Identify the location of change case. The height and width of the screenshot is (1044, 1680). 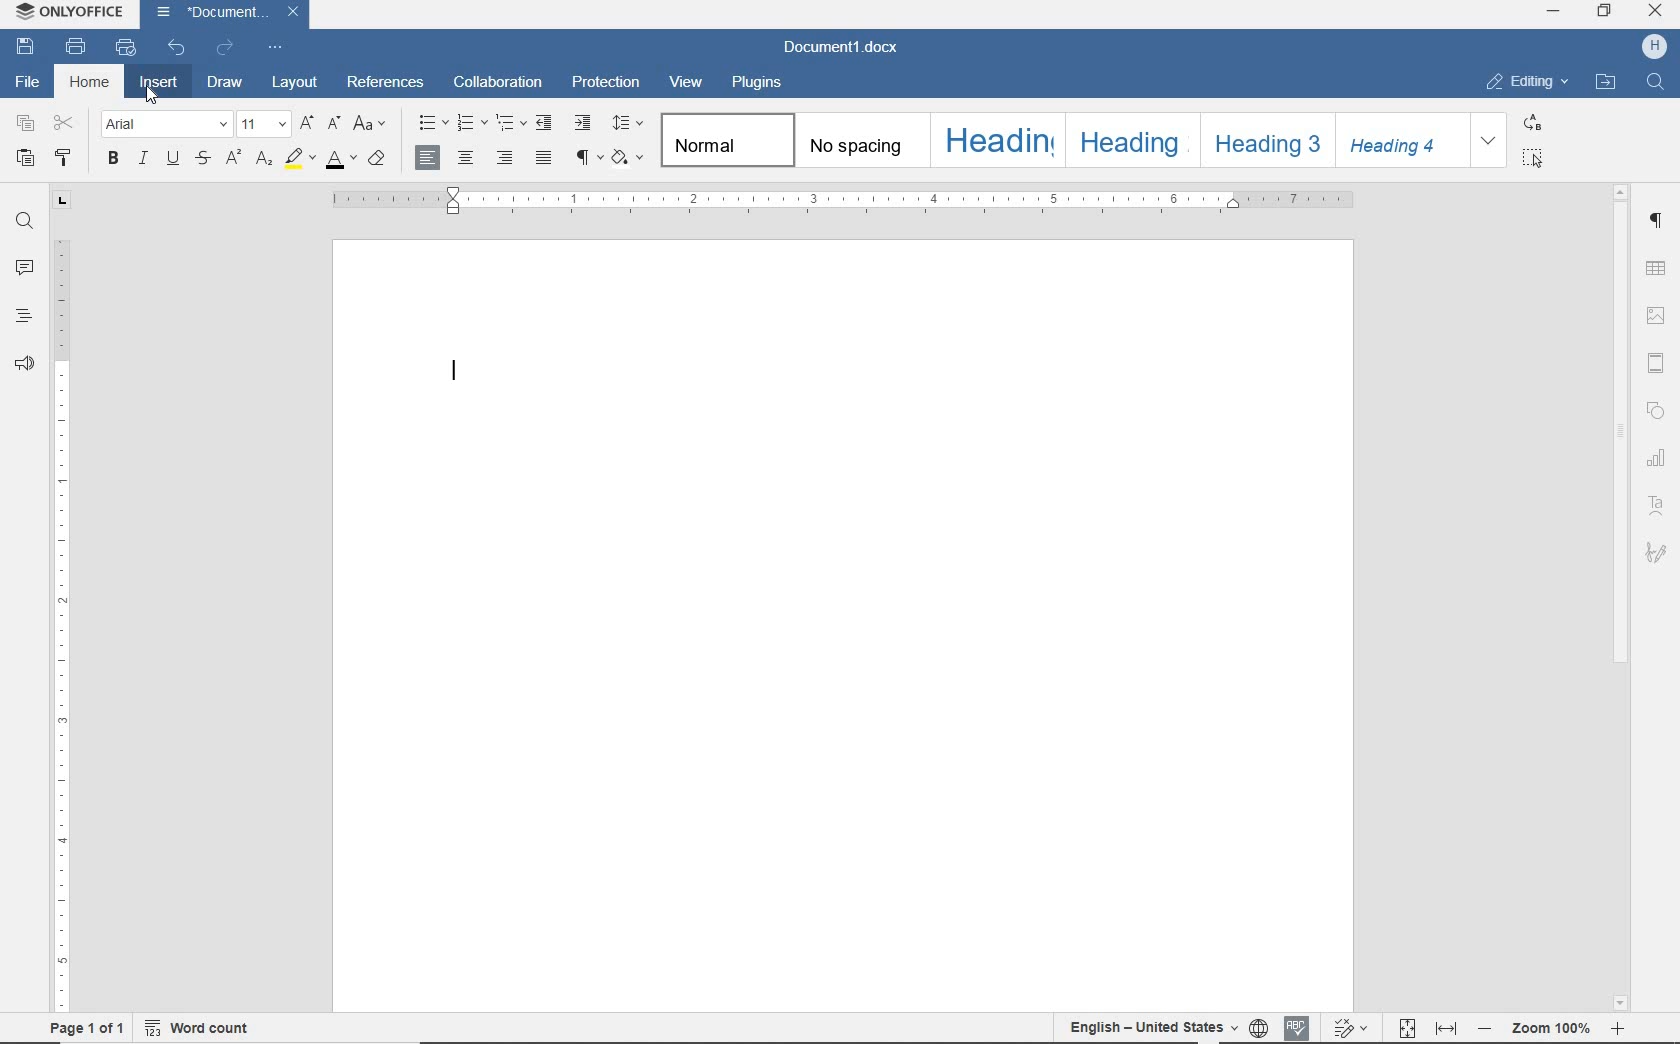
(371, 125).